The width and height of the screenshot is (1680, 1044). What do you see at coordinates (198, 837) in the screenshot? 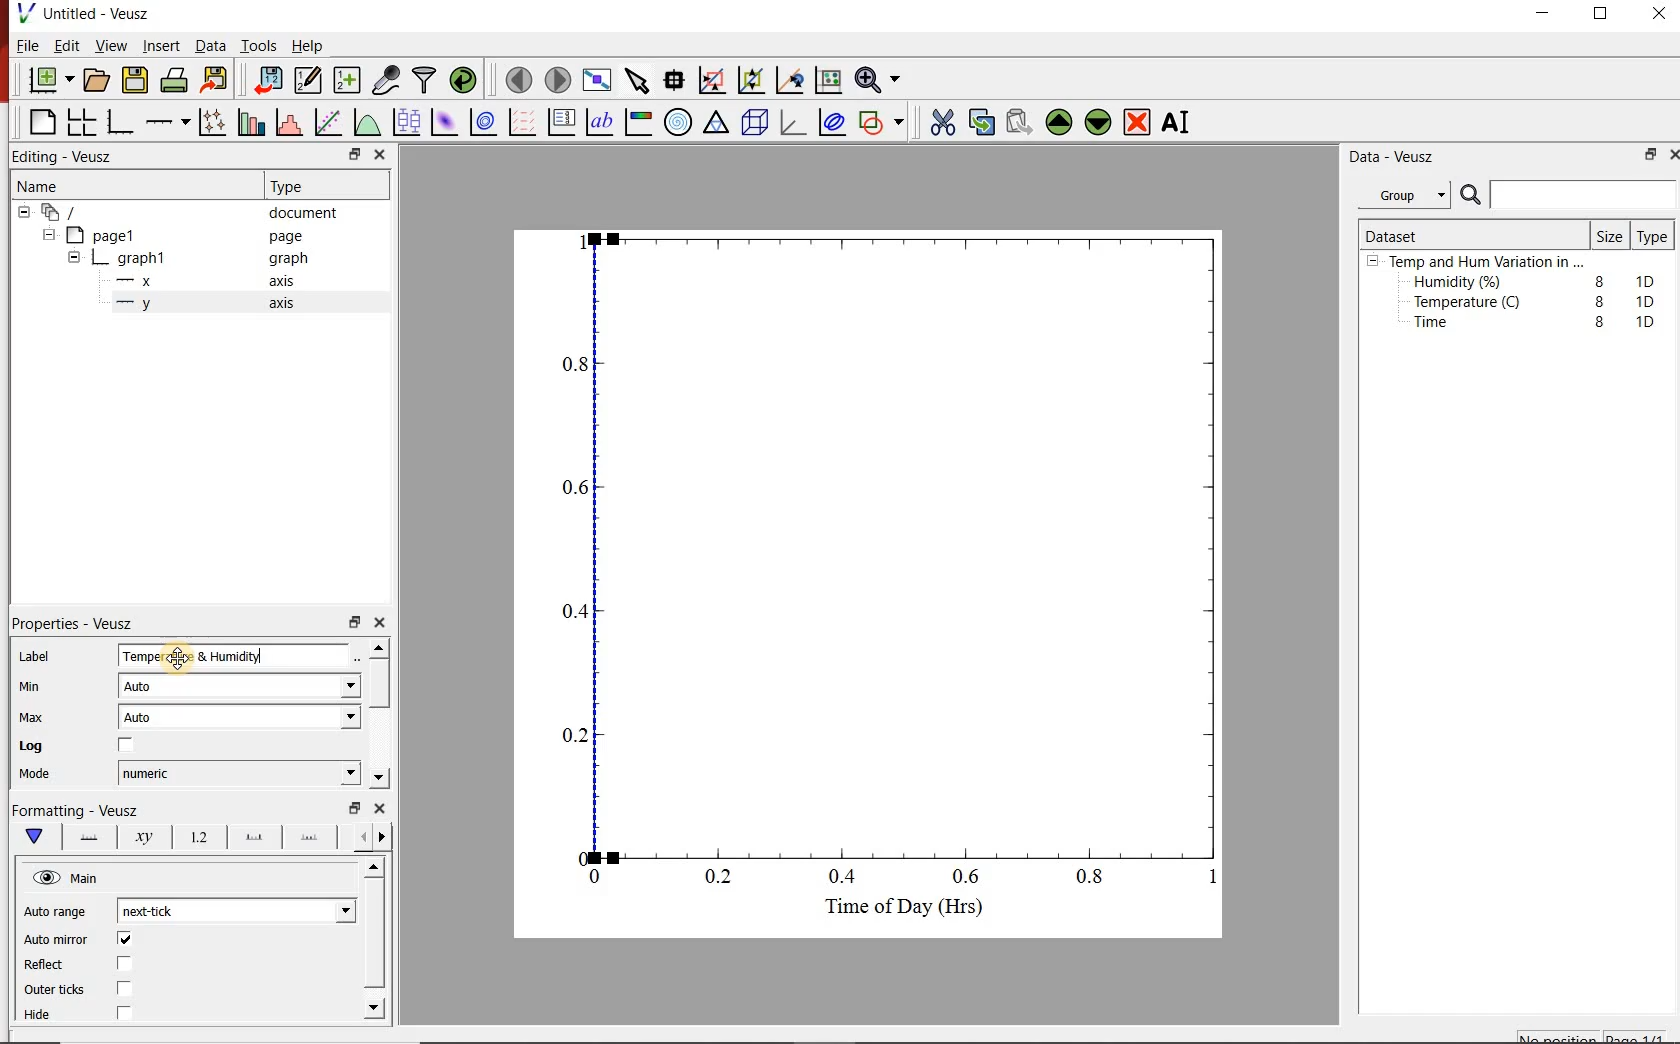
I see `tick labels` at bounding box center [198, 837].